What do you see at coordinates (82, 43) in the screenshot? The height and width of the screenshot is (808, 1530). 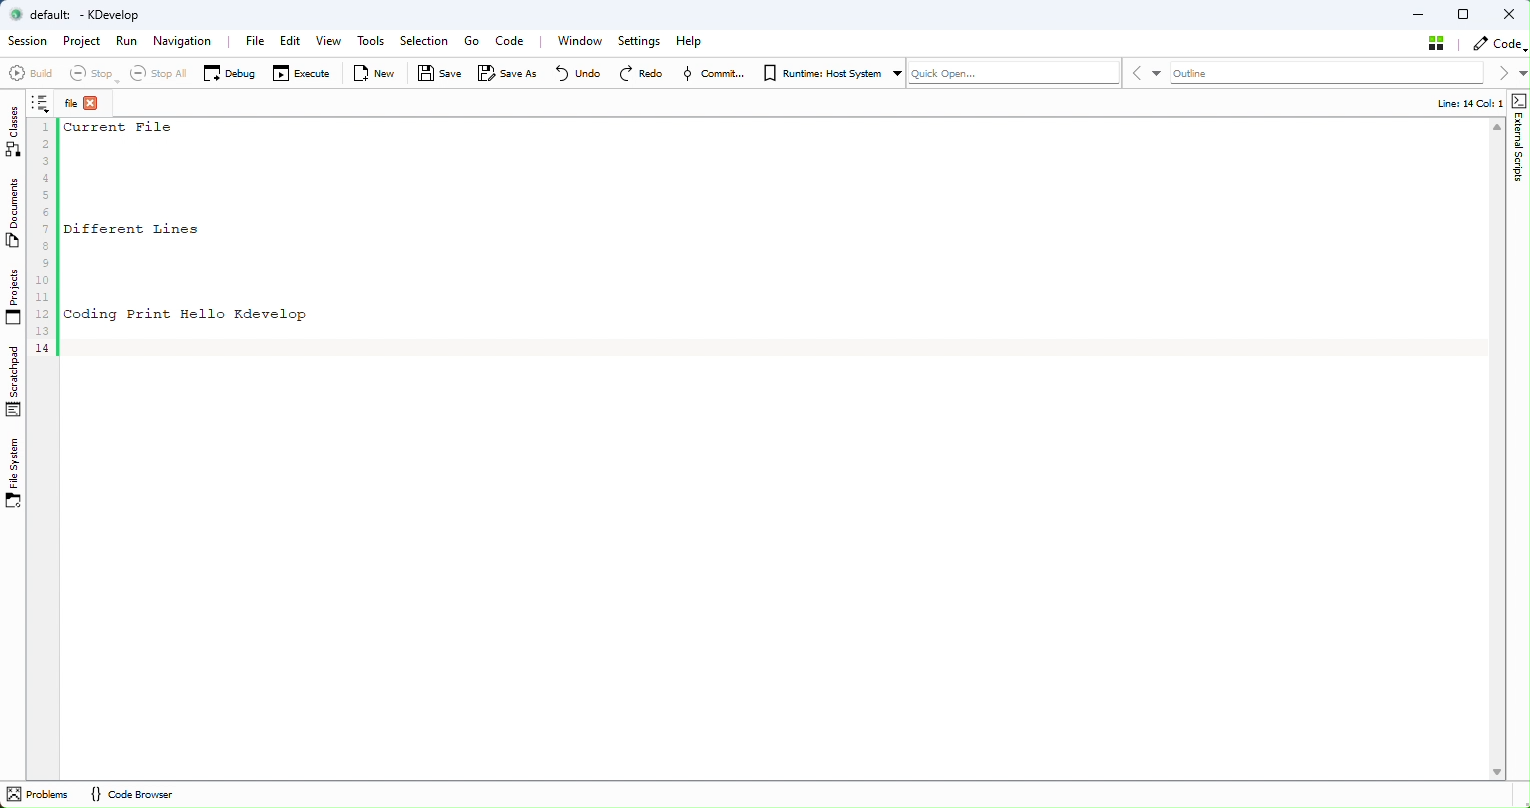 I see `Project` at bounding box center [82, 43].